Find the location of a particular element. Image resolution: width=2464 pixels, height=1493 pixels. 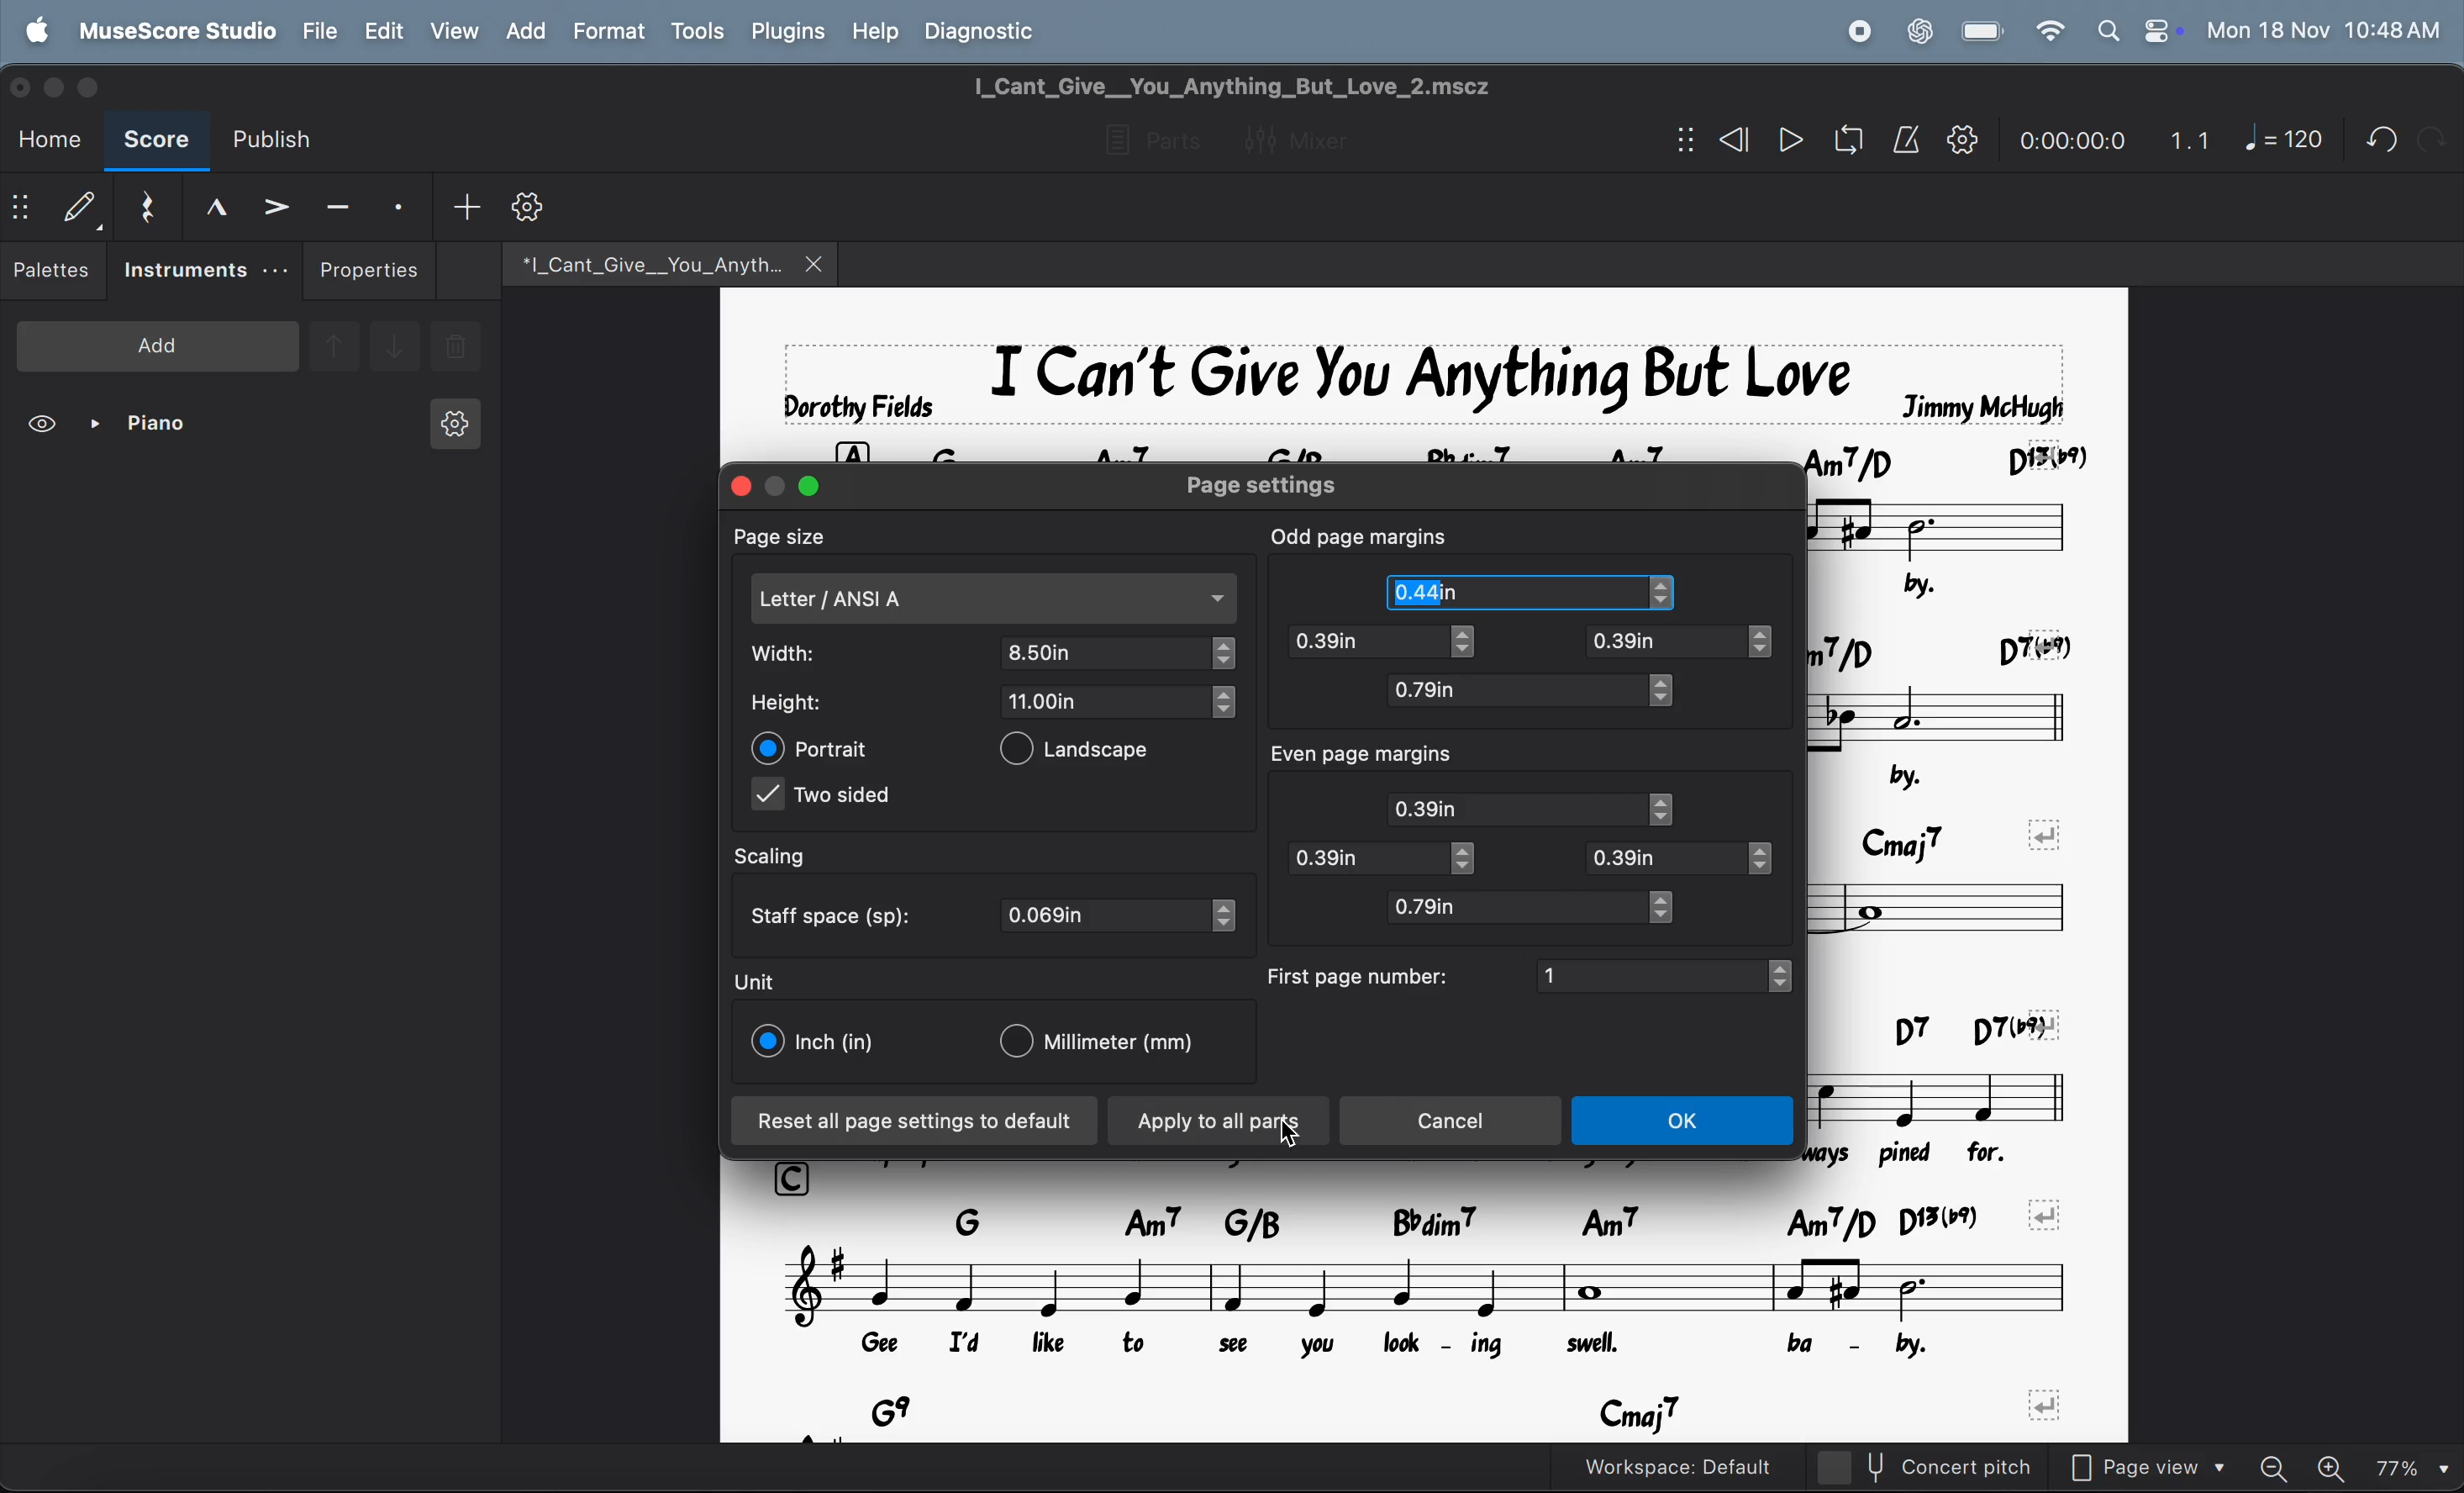

rows is located at coordinates (797, 1175).